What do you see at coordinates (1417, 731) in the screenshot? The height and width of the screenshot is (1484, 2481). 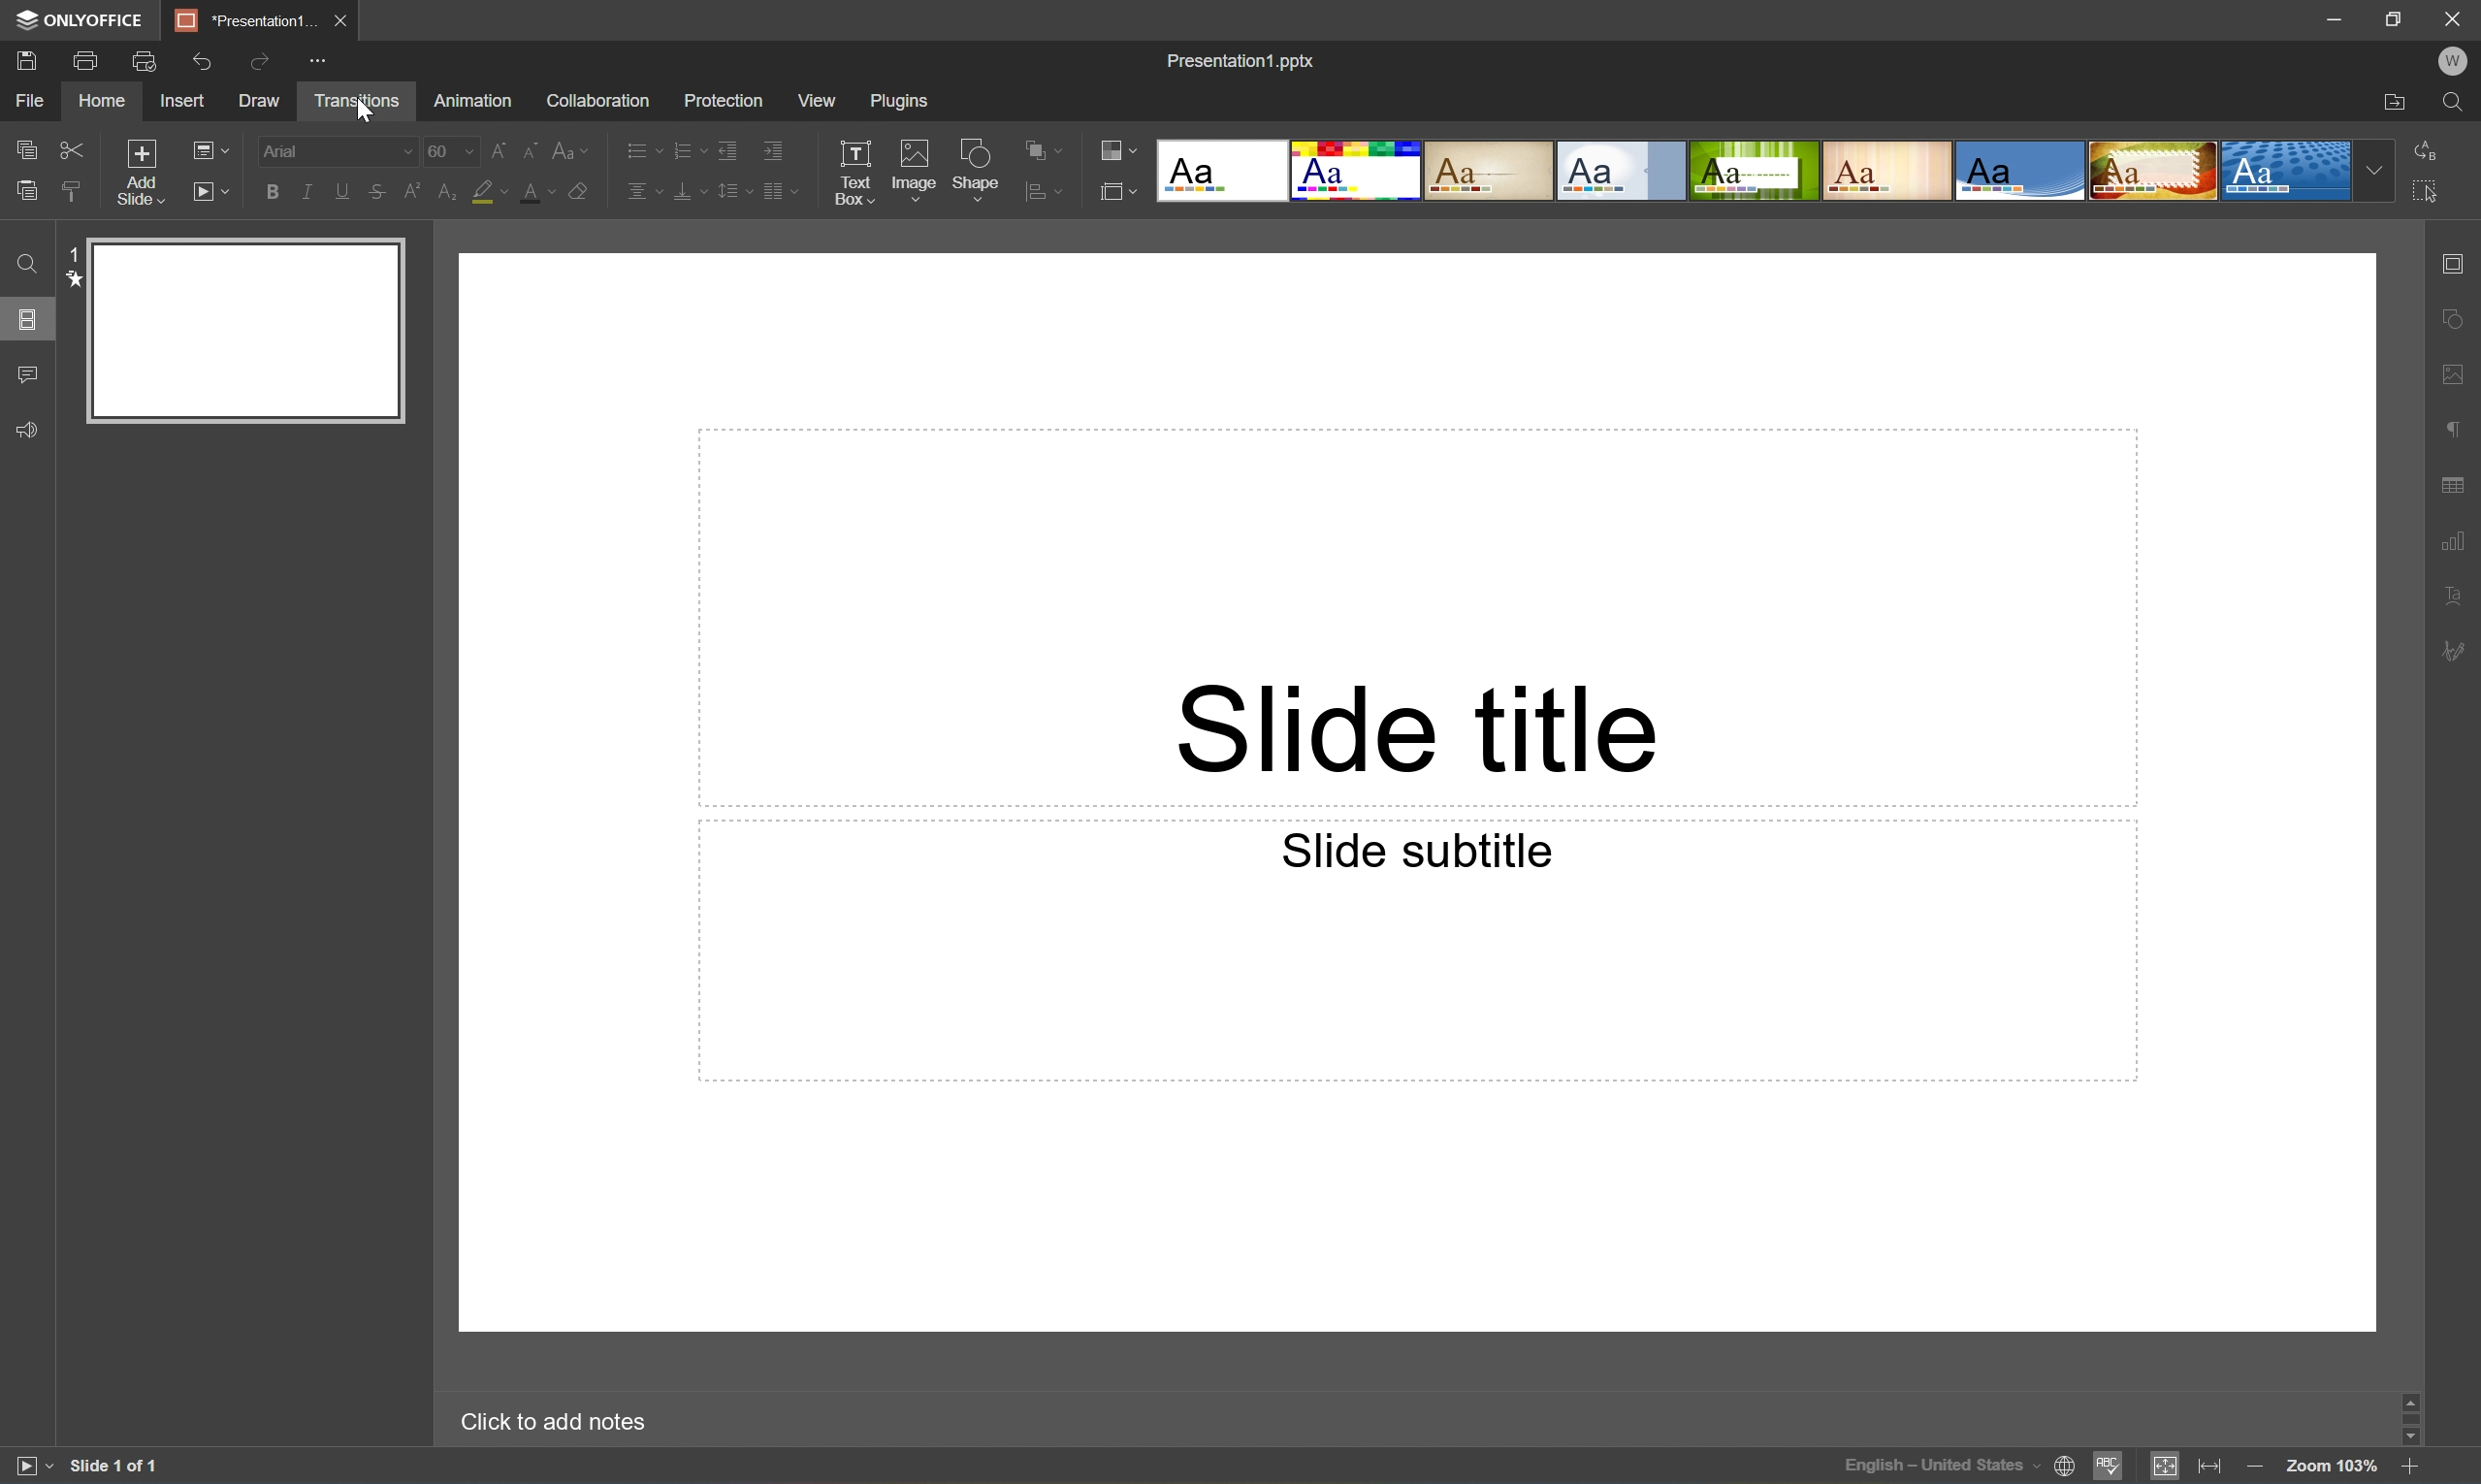 I see `Slide title` at bounding box center [1417, 731].